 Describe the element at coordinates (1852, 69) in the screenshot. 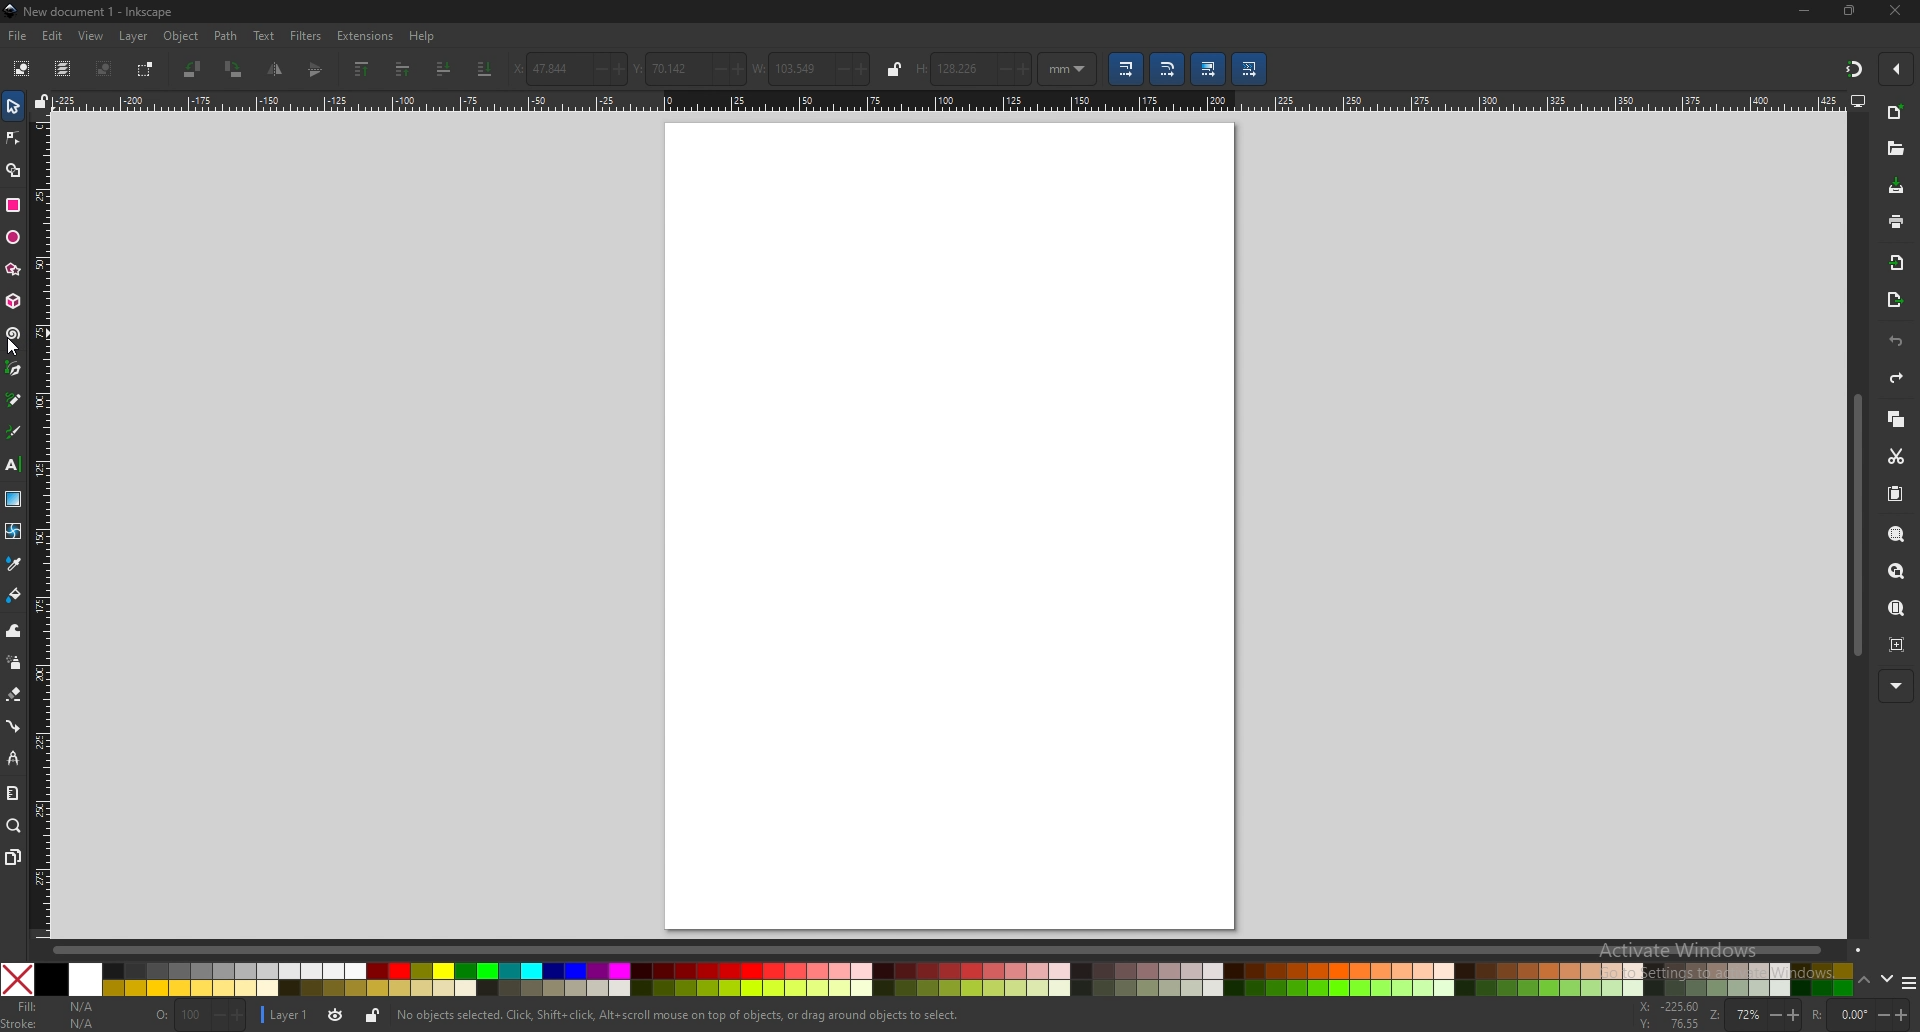

I see `snapping` at that location.